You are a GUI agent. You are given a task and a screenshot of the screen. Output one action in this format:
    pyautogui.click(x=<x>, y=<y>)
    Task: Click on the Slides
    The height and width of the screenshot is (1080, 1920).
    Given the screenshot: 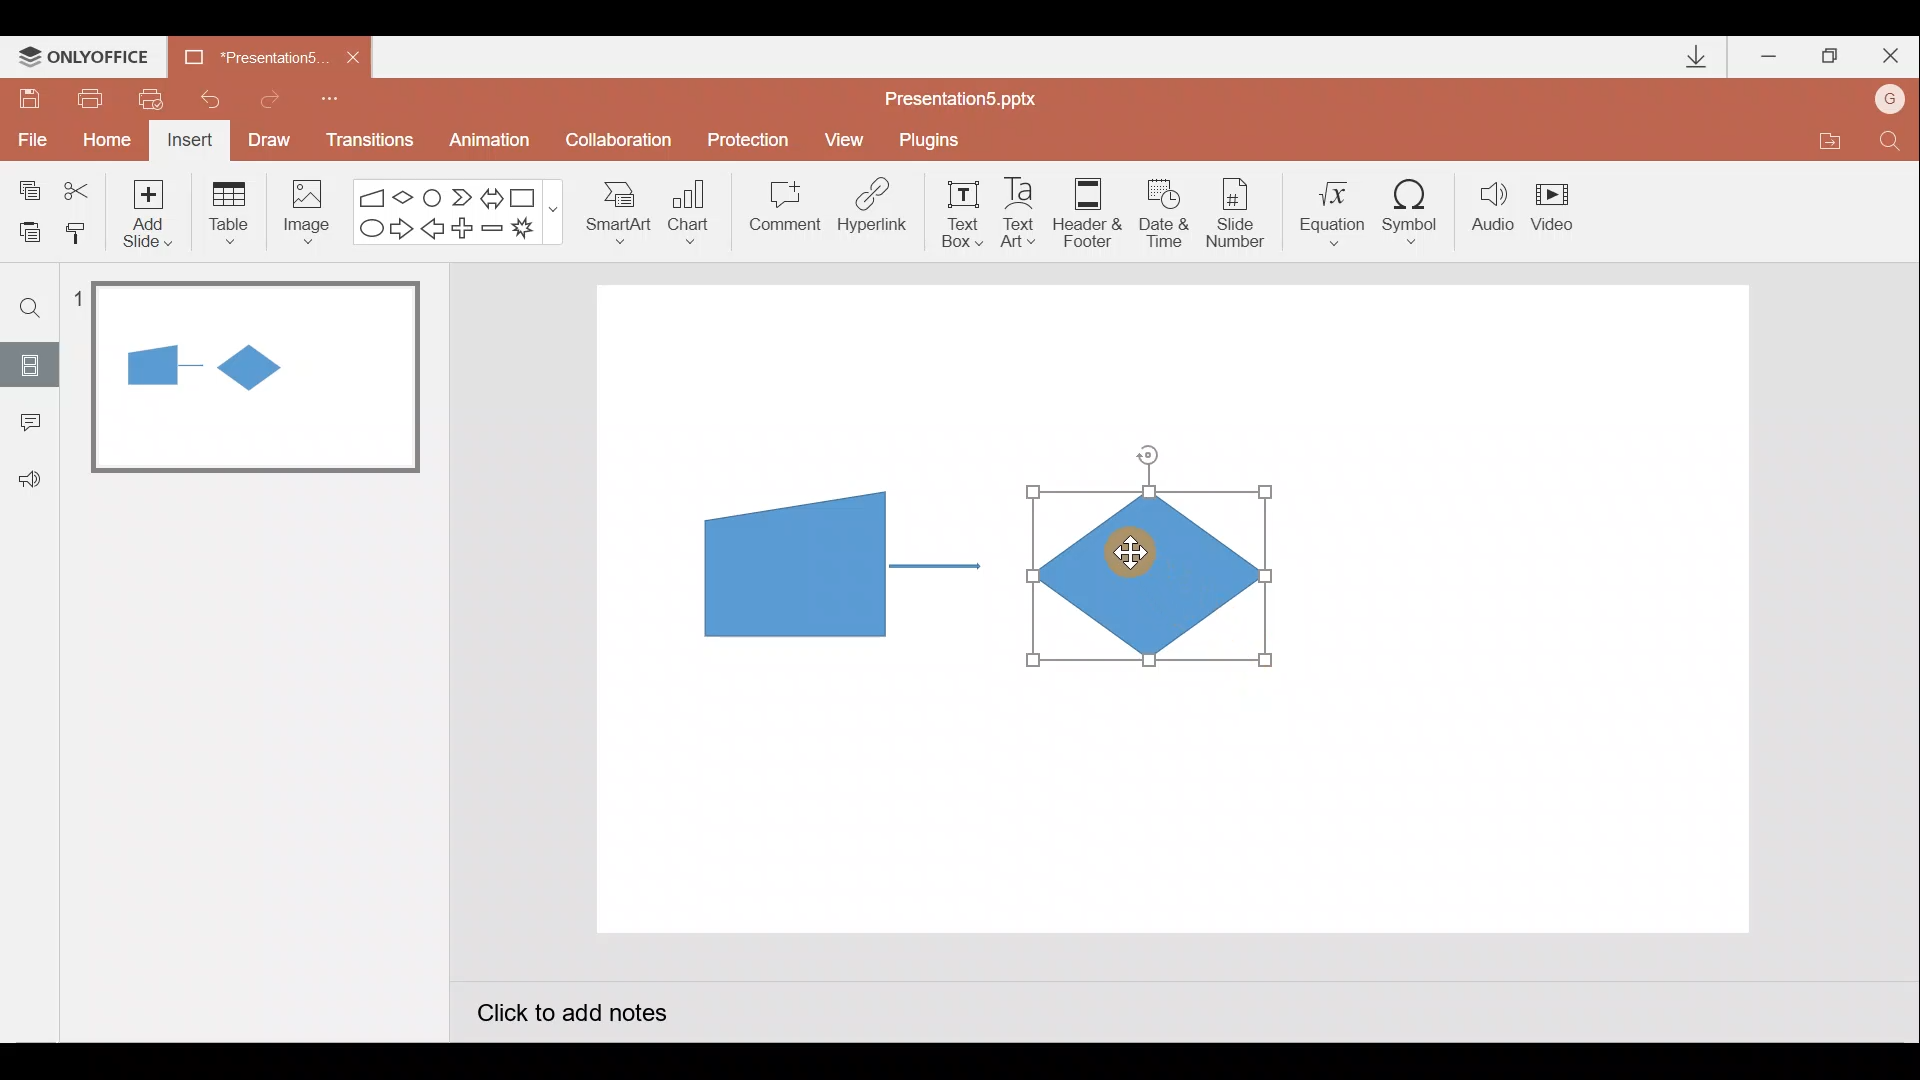 What is the action you would take?
    pyautogui.click(x=29, y=364)
    